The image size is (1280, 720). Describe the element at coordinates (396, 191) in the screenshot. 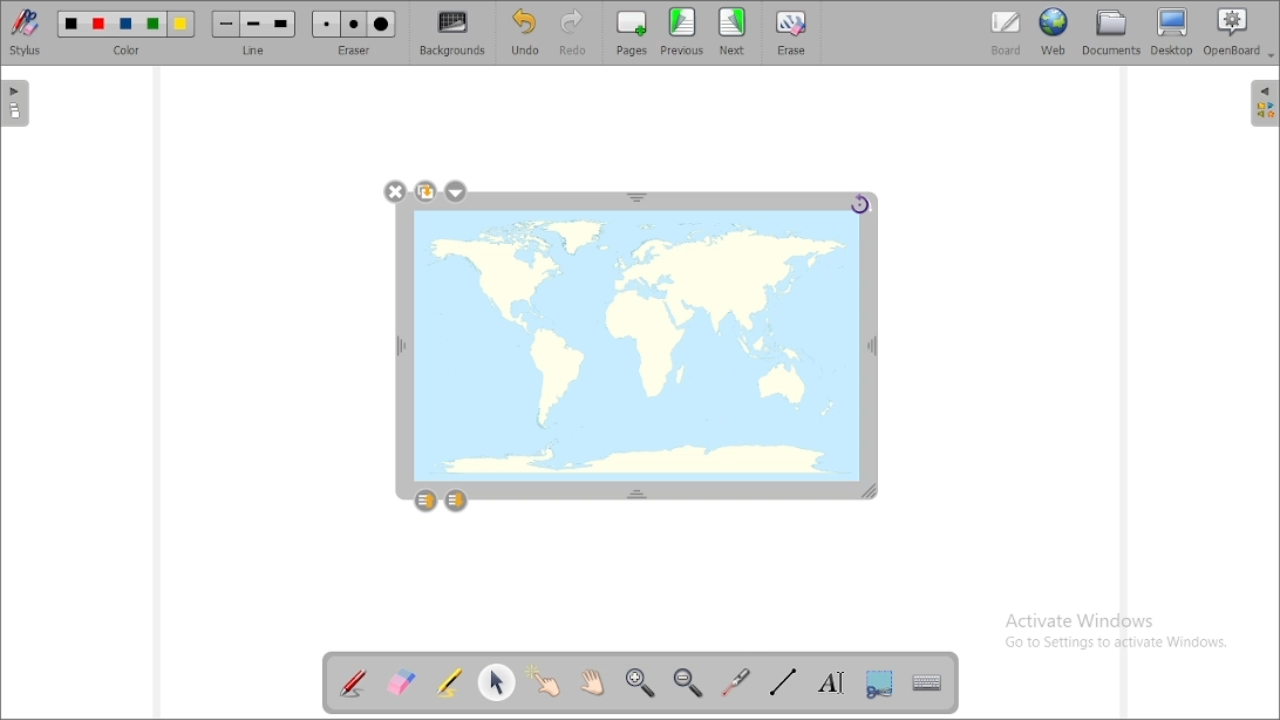

I see `delete` at that location.